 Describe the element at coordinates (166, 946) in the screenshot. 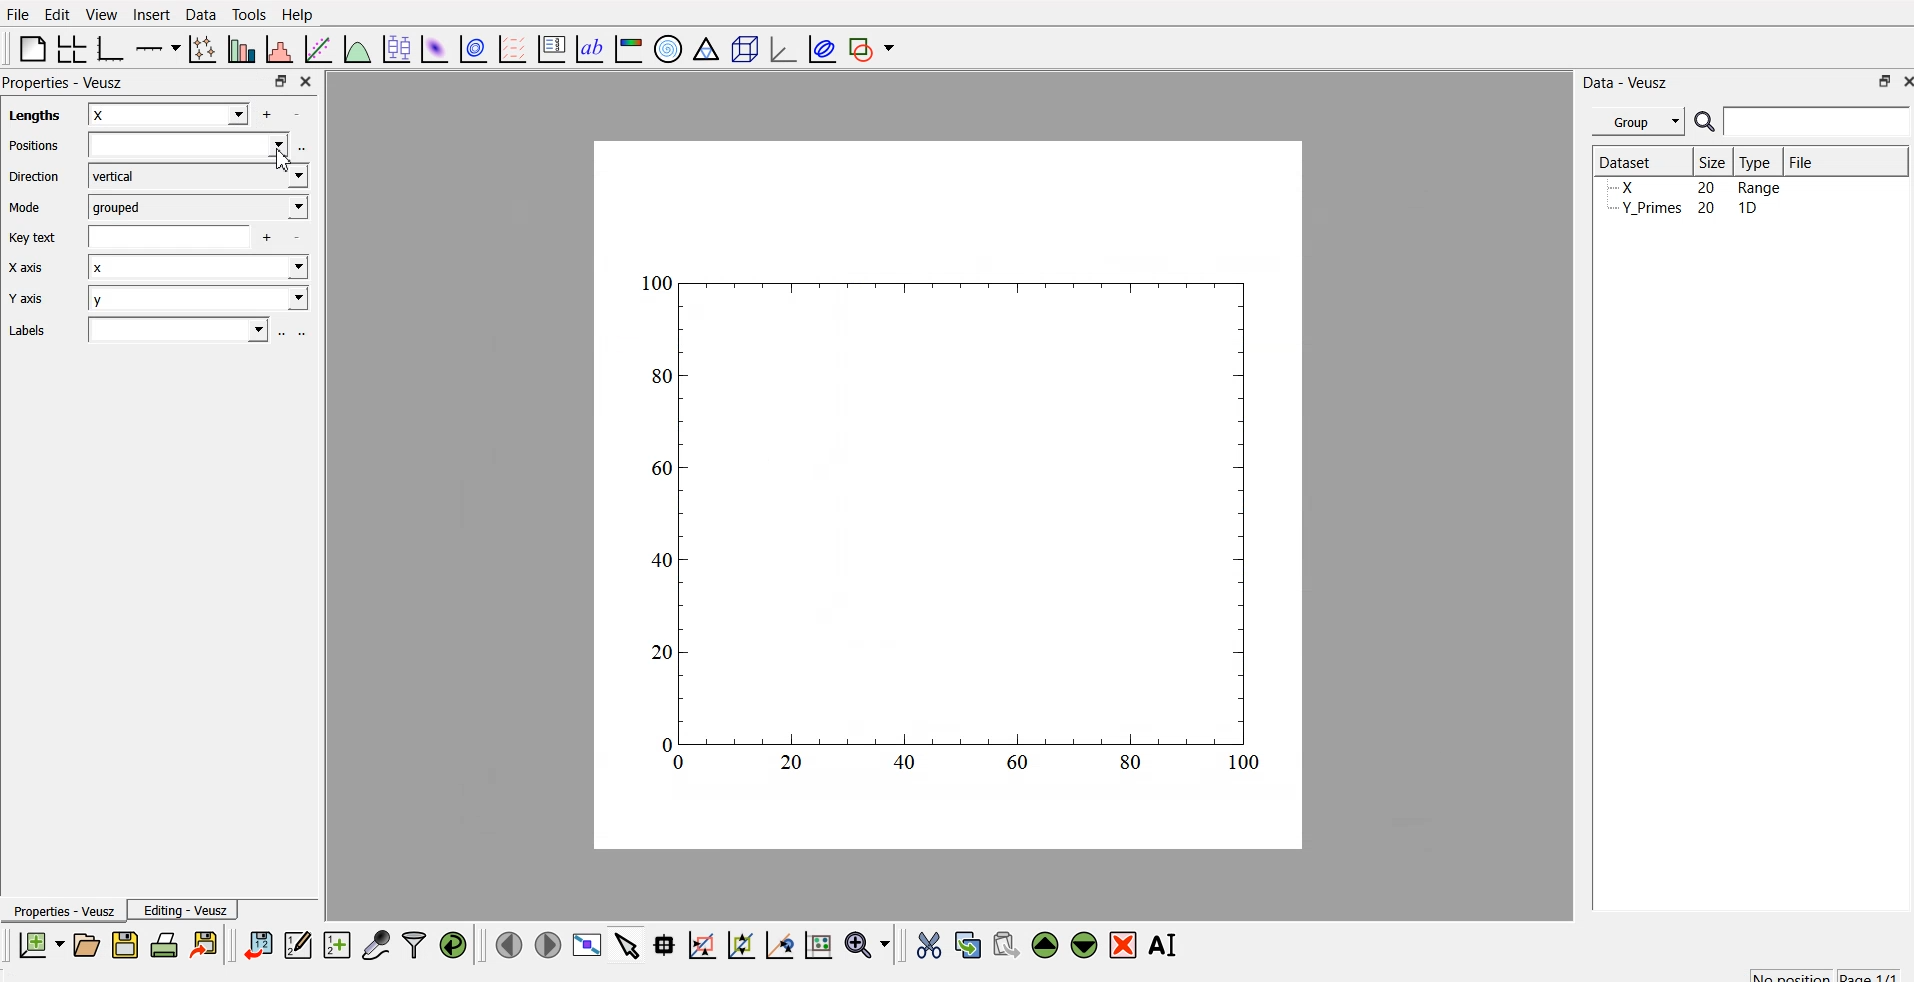

I see `print document` at that location.